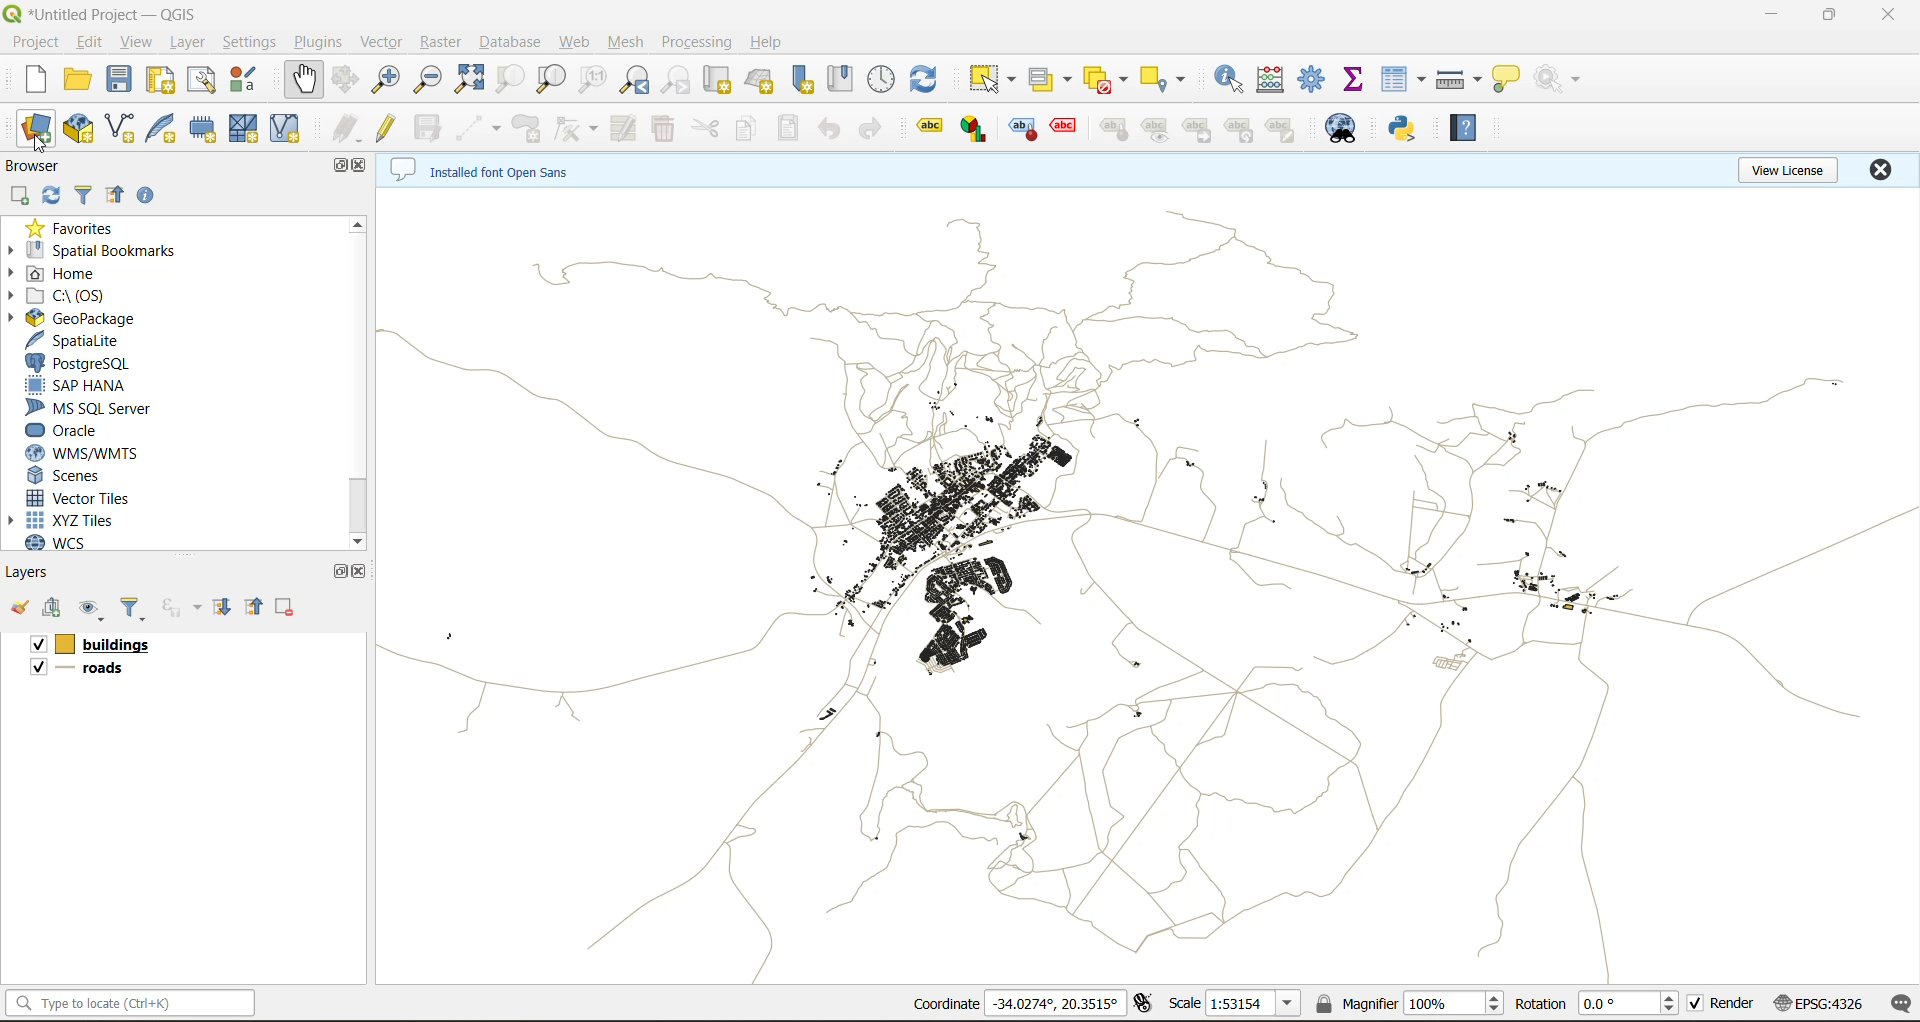  What do you see at coordinates (575, 130) in the screenshot?
I see `vertex tools` at bounding box center [575, 130].